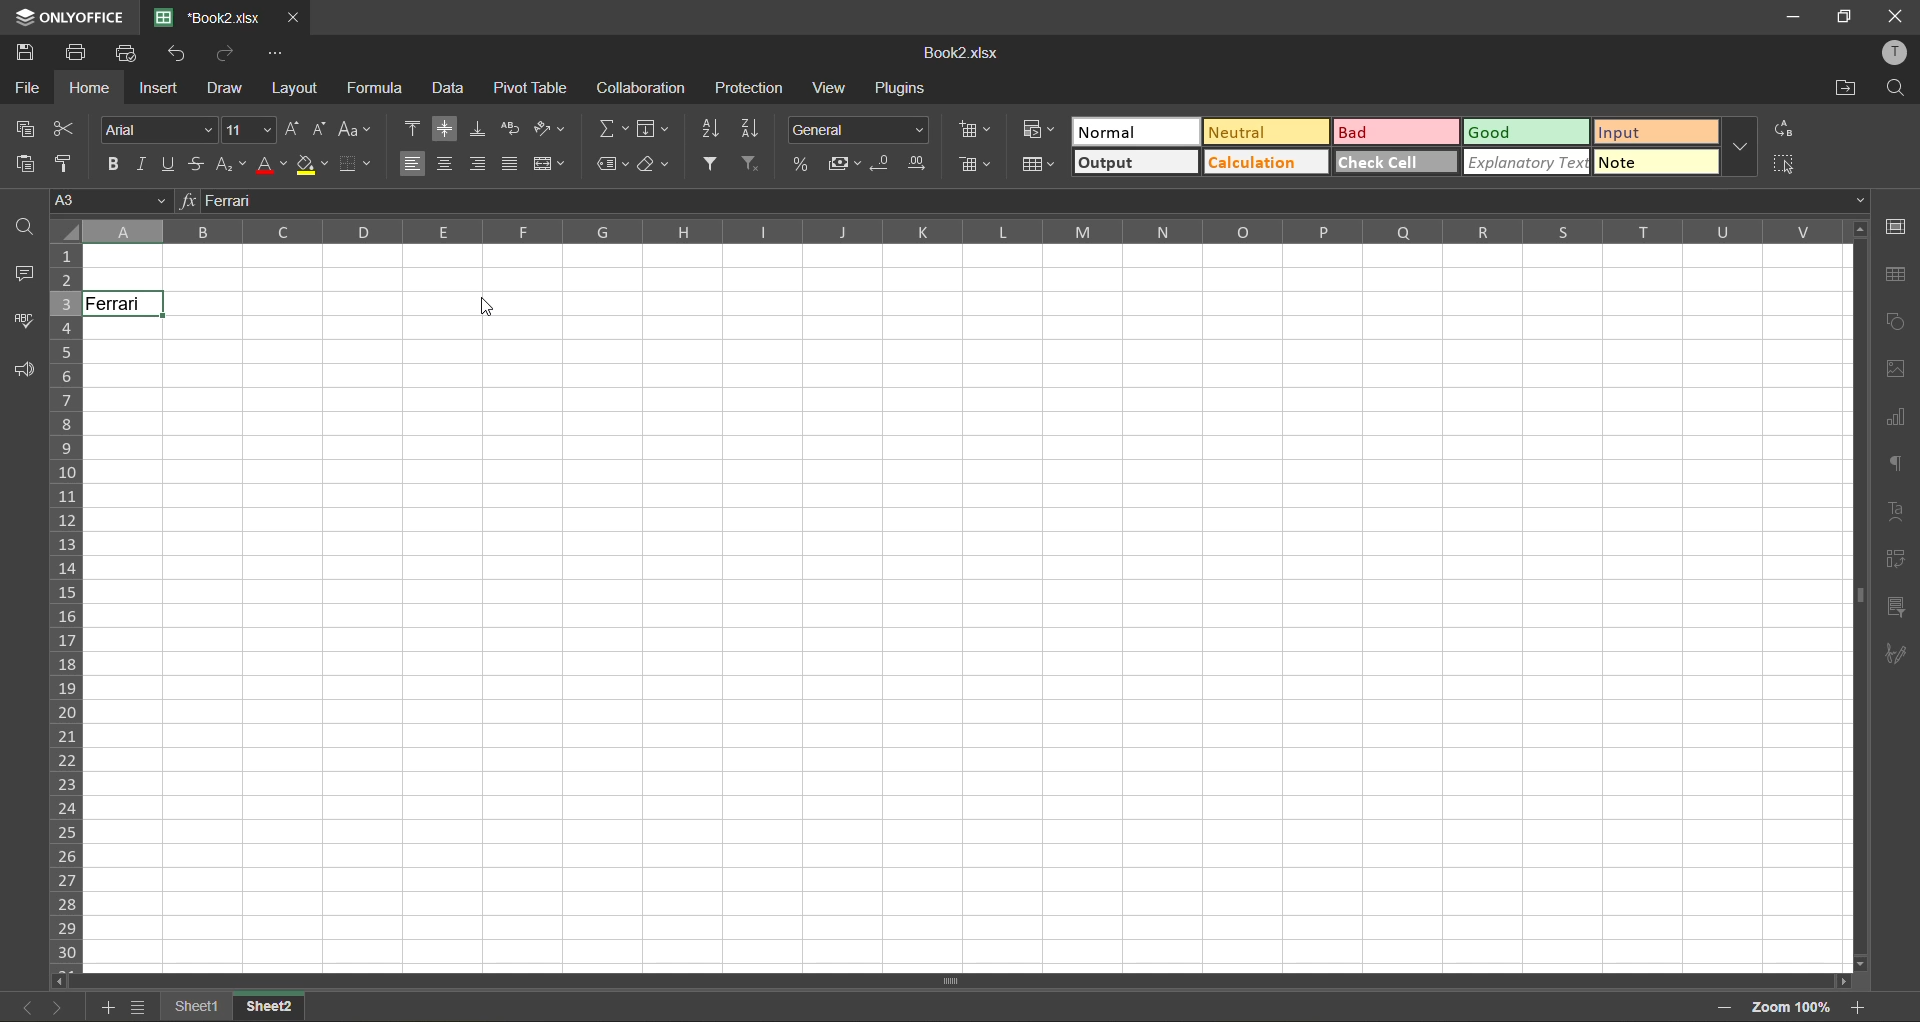  I want to click on customize quick access toolbar, so click(277, 58).